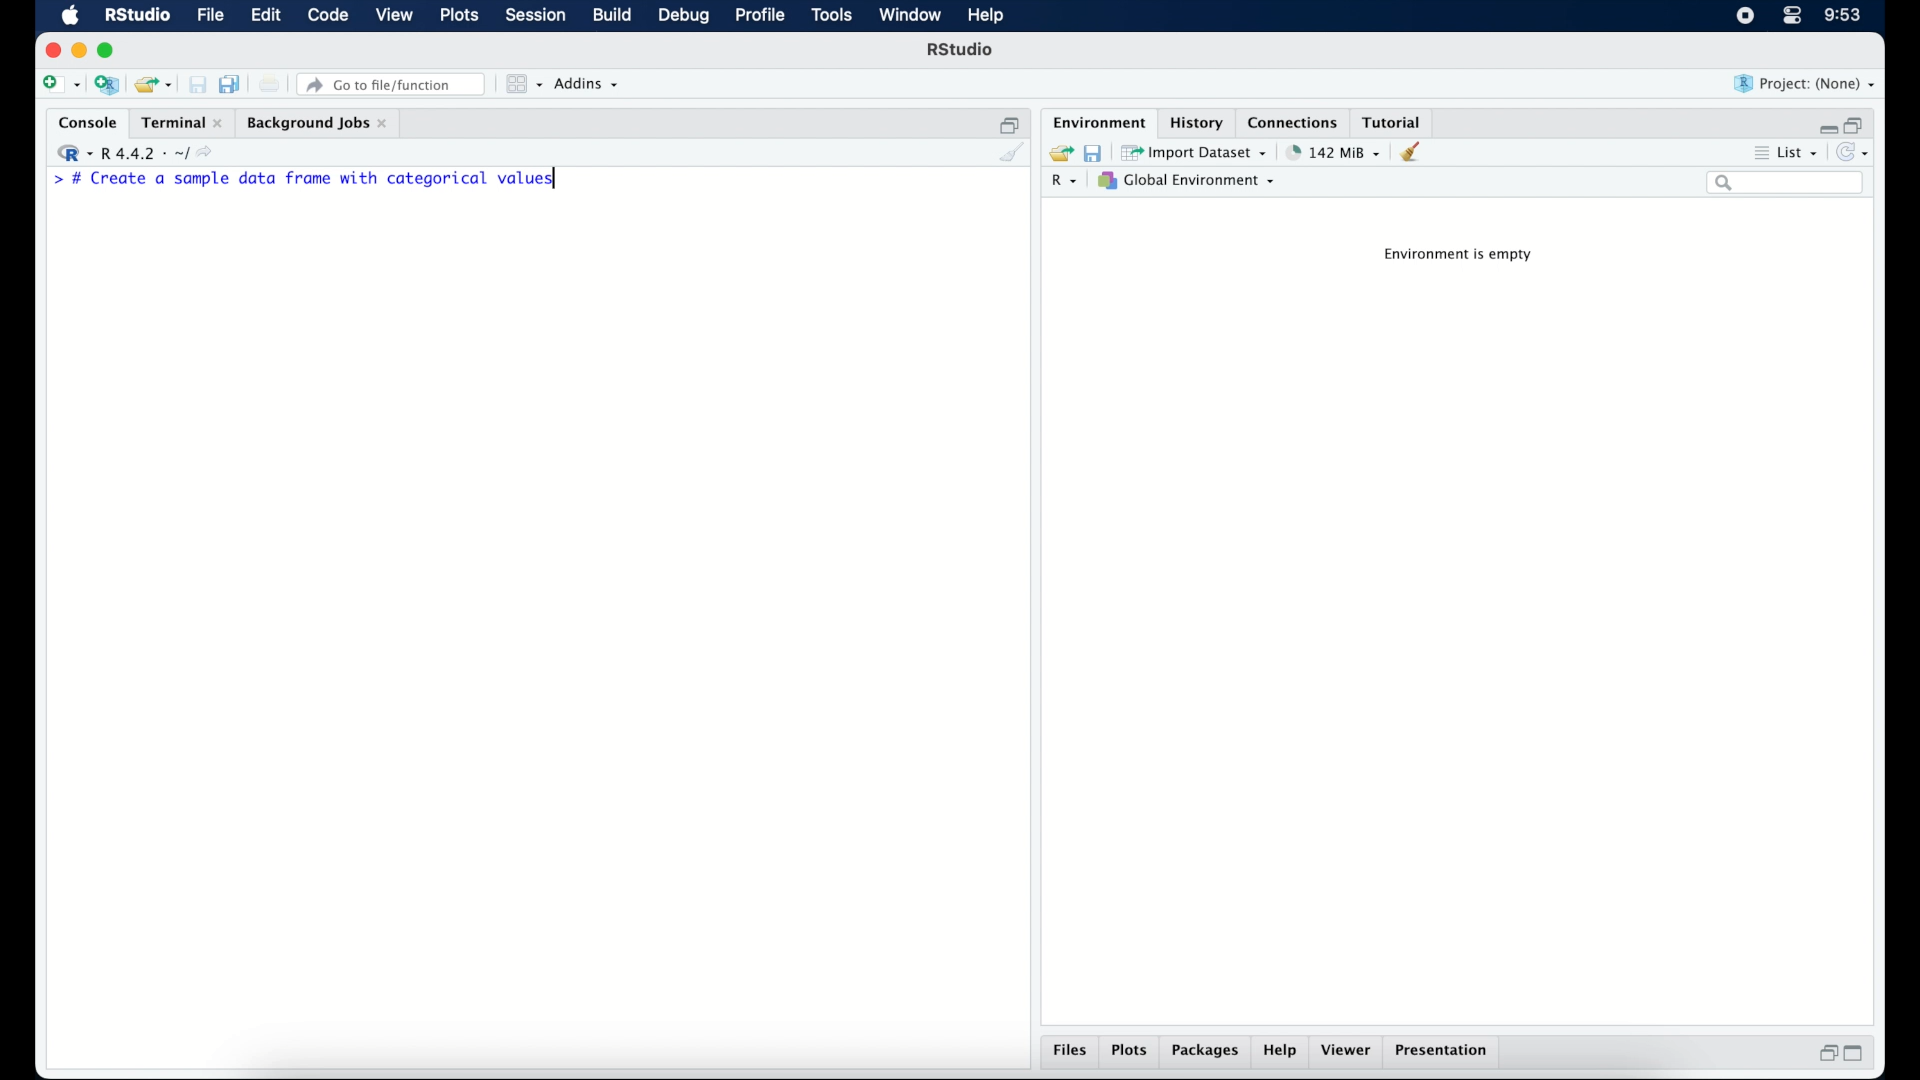 The image size is (1920, 1080). Describe the element at coordinates (1801, 151) in the screenshot. I see `list` at that location.